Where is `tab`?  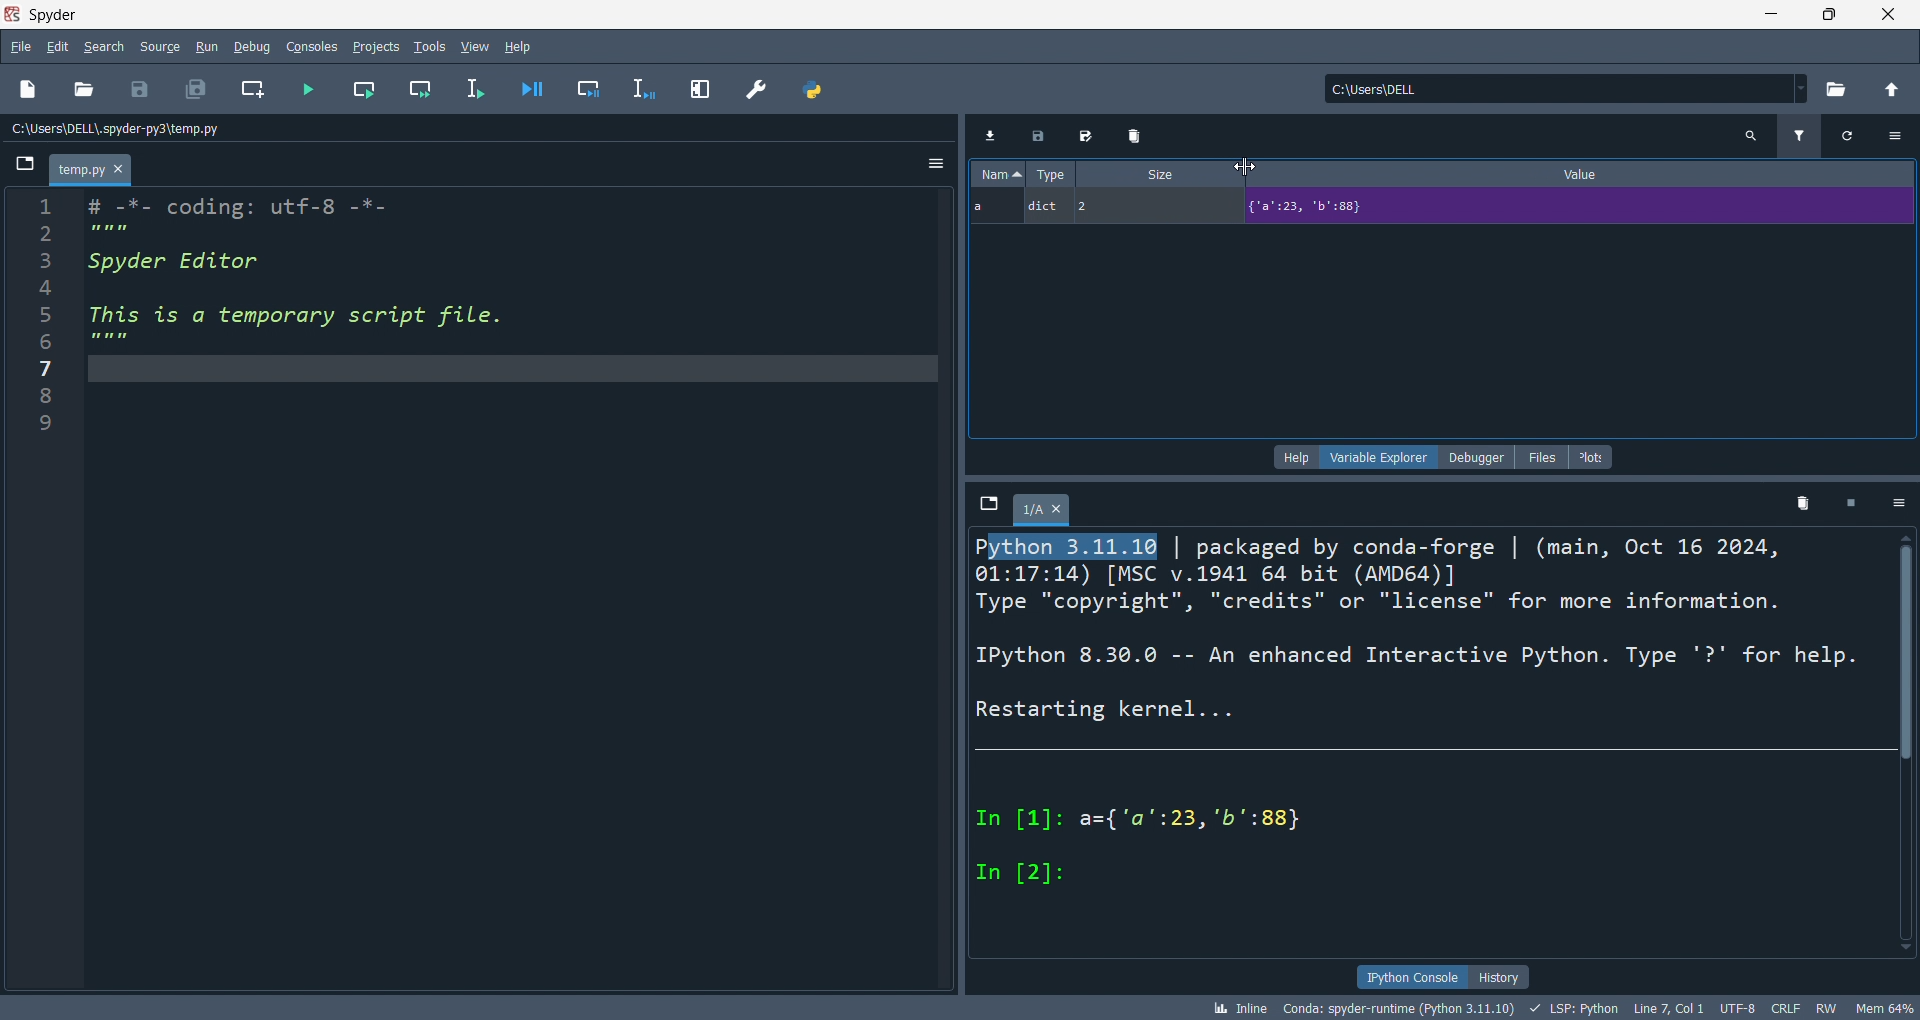 tab is located at coordinates (1042, 508).